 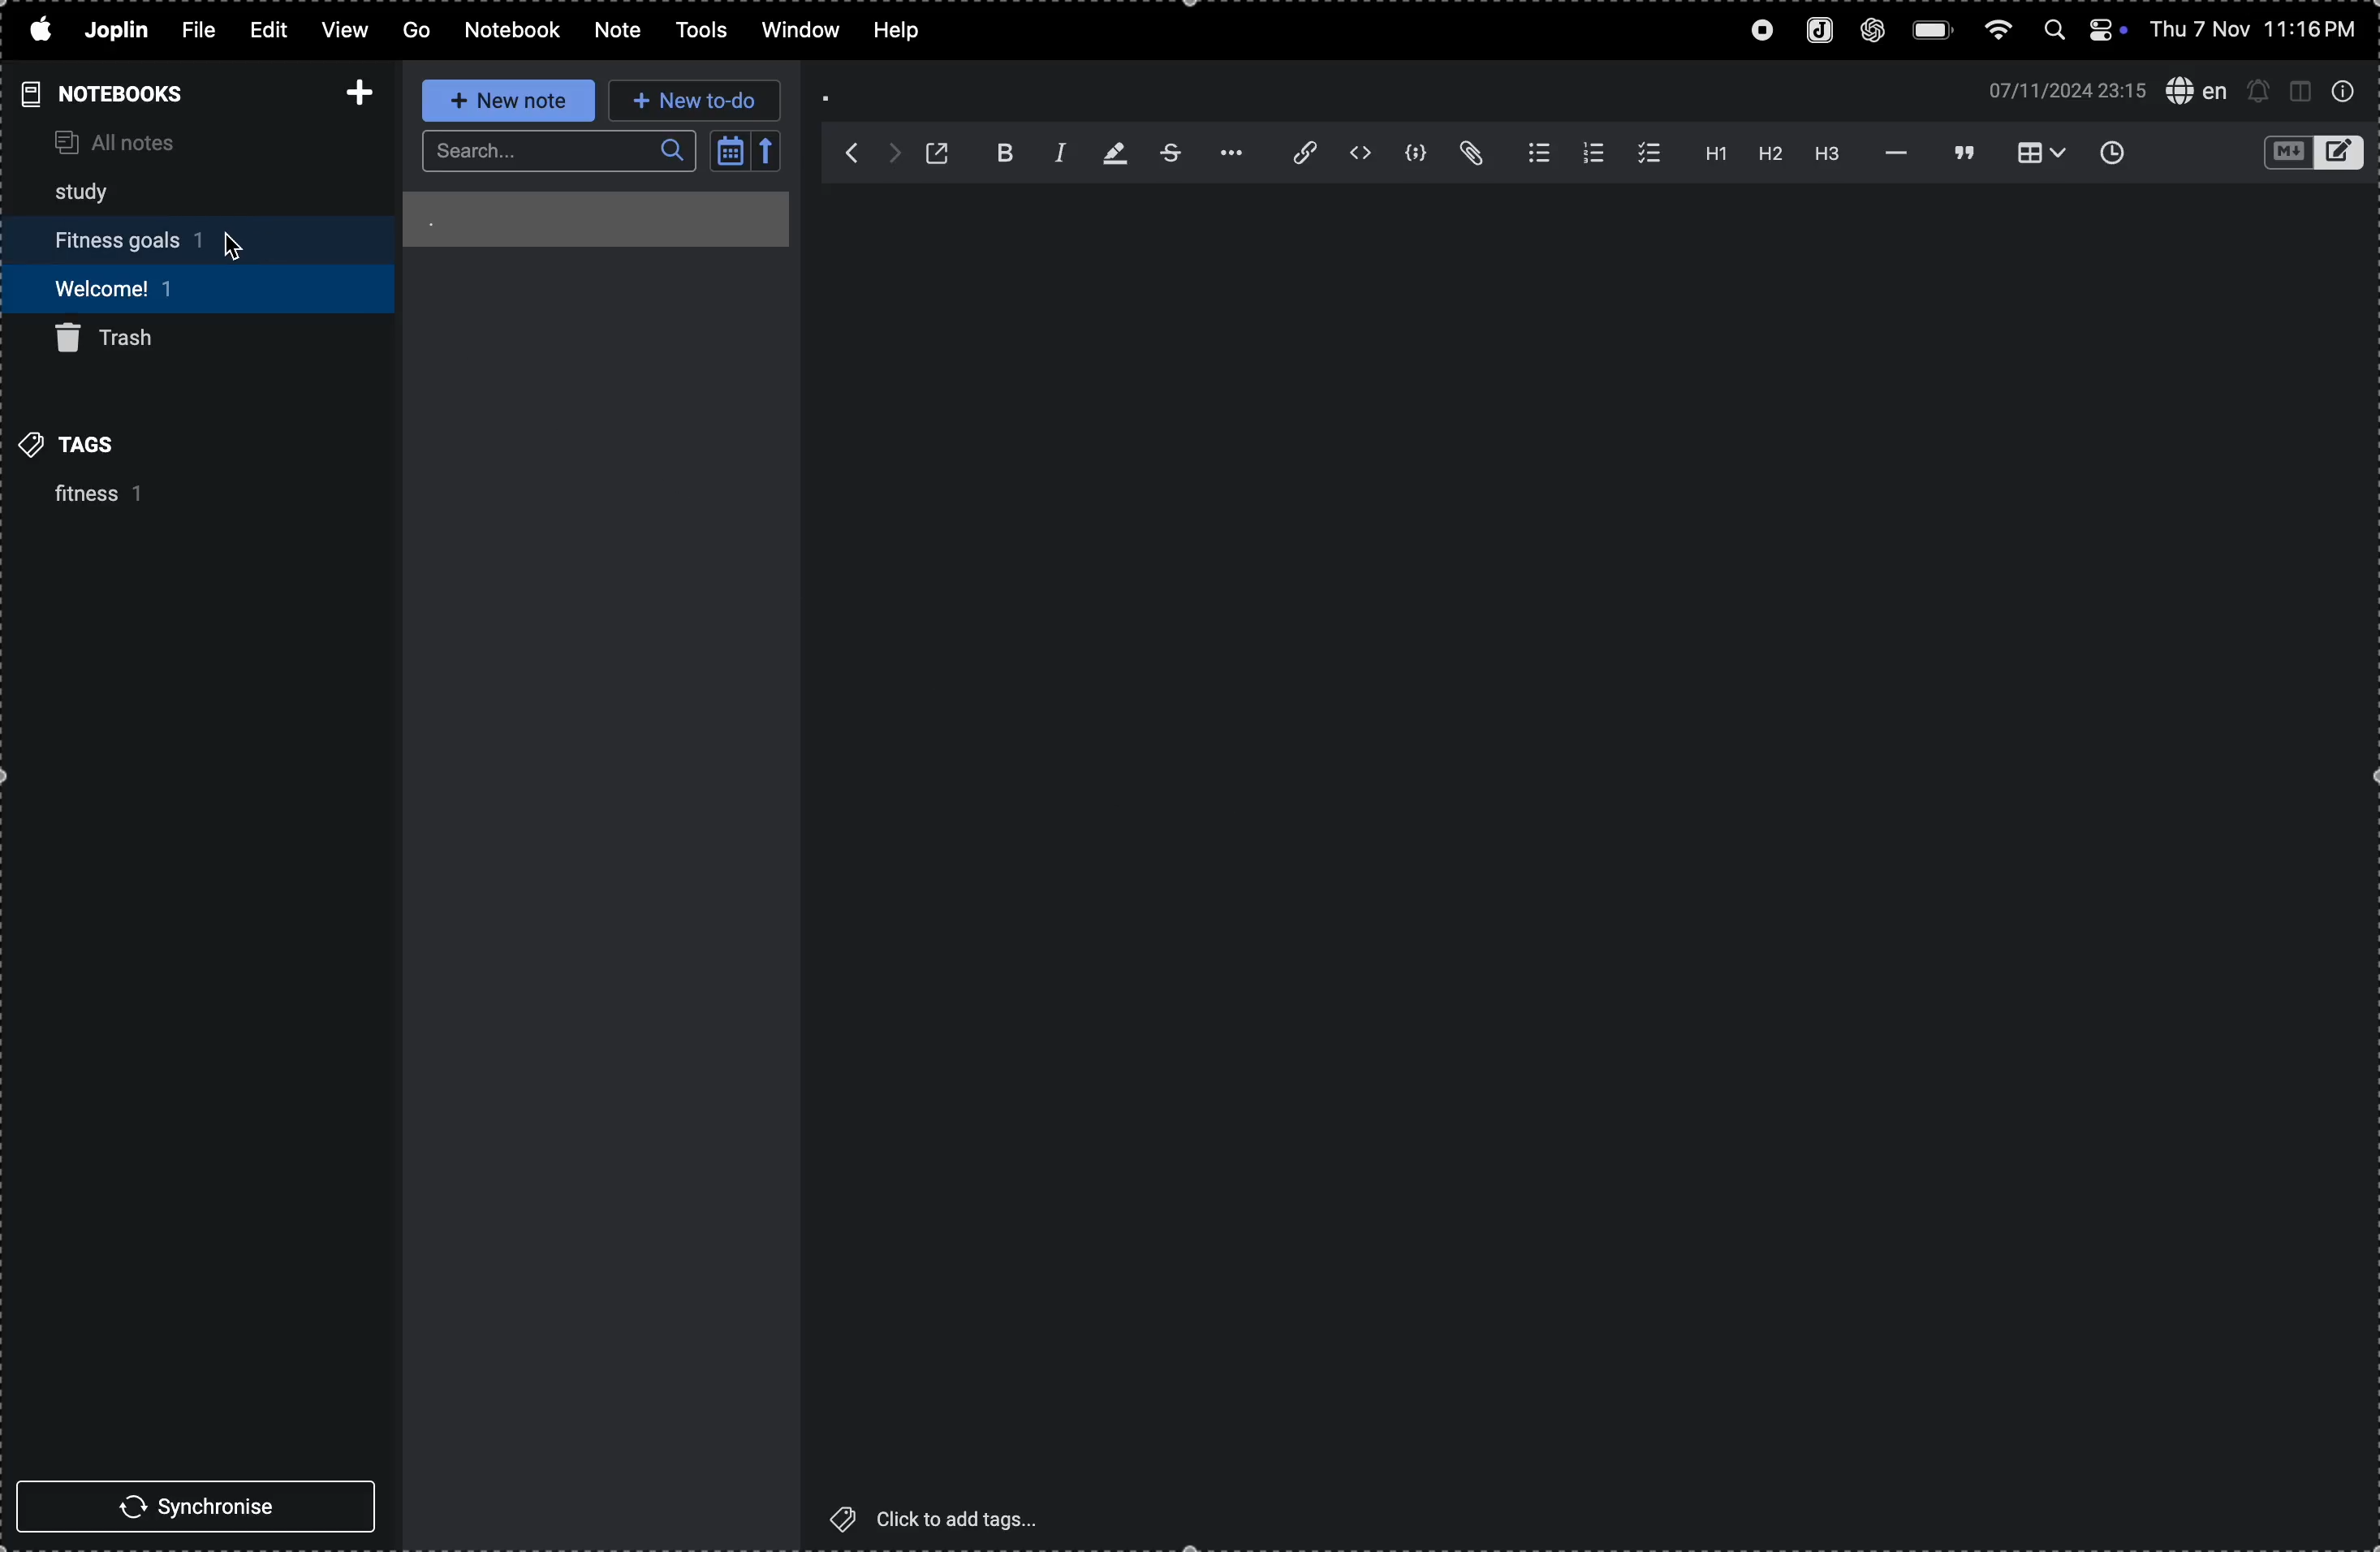 I want to click on fitness goals 1, so click(x=146, y=236).